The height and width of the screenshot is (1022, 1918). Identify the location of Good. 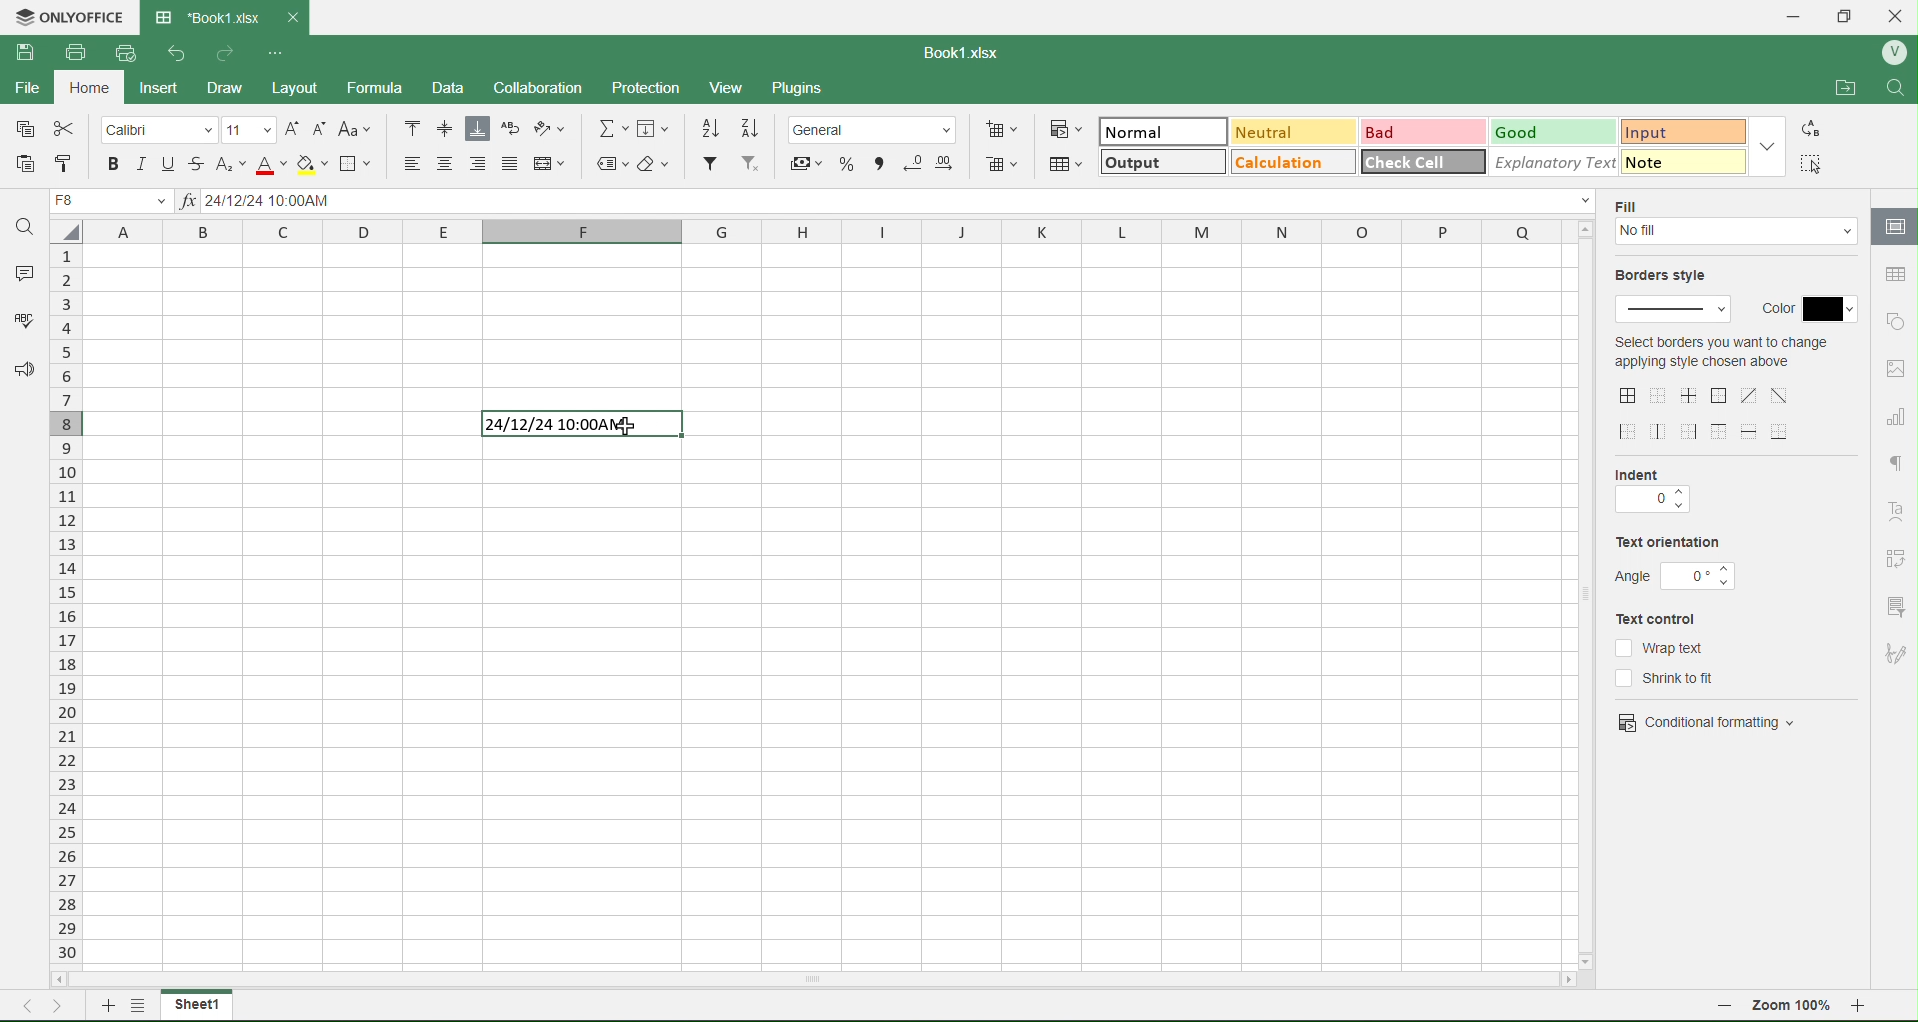
(1527, 130).